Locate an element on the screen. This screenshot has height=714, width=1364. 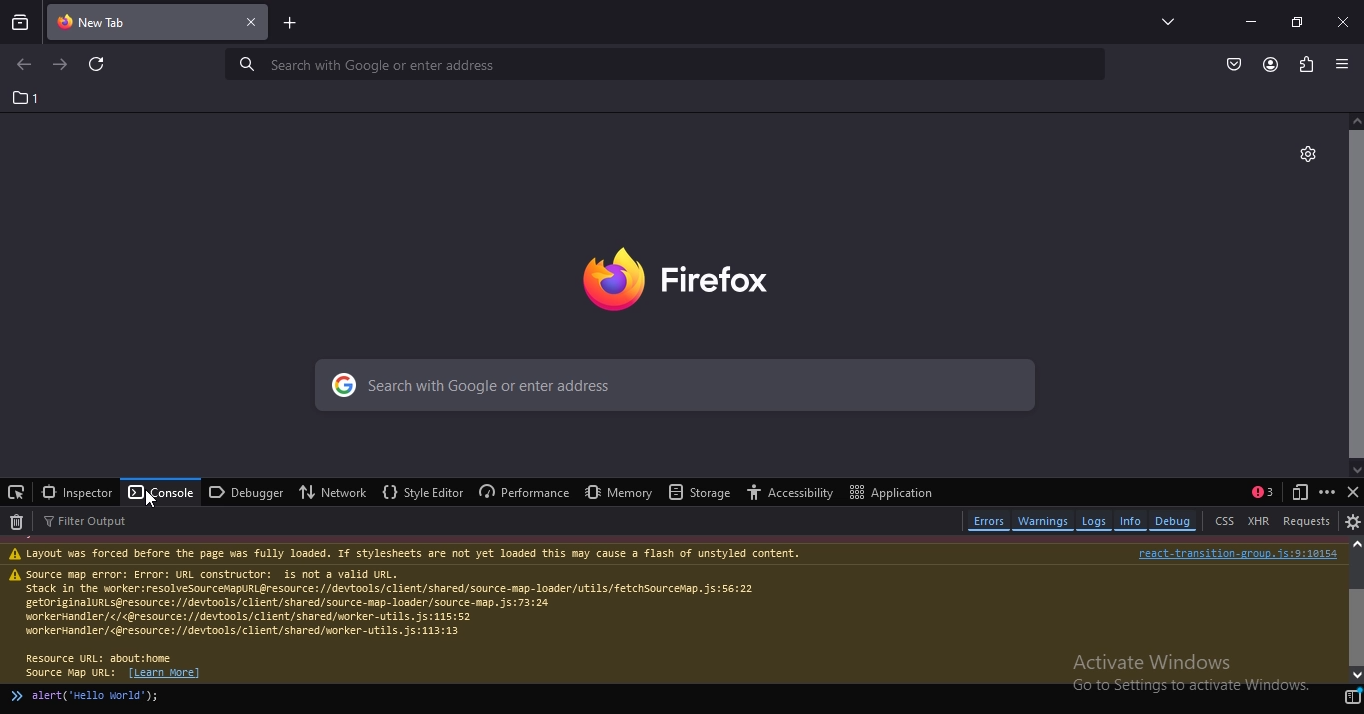
errors is located at coordinates (989, 521).